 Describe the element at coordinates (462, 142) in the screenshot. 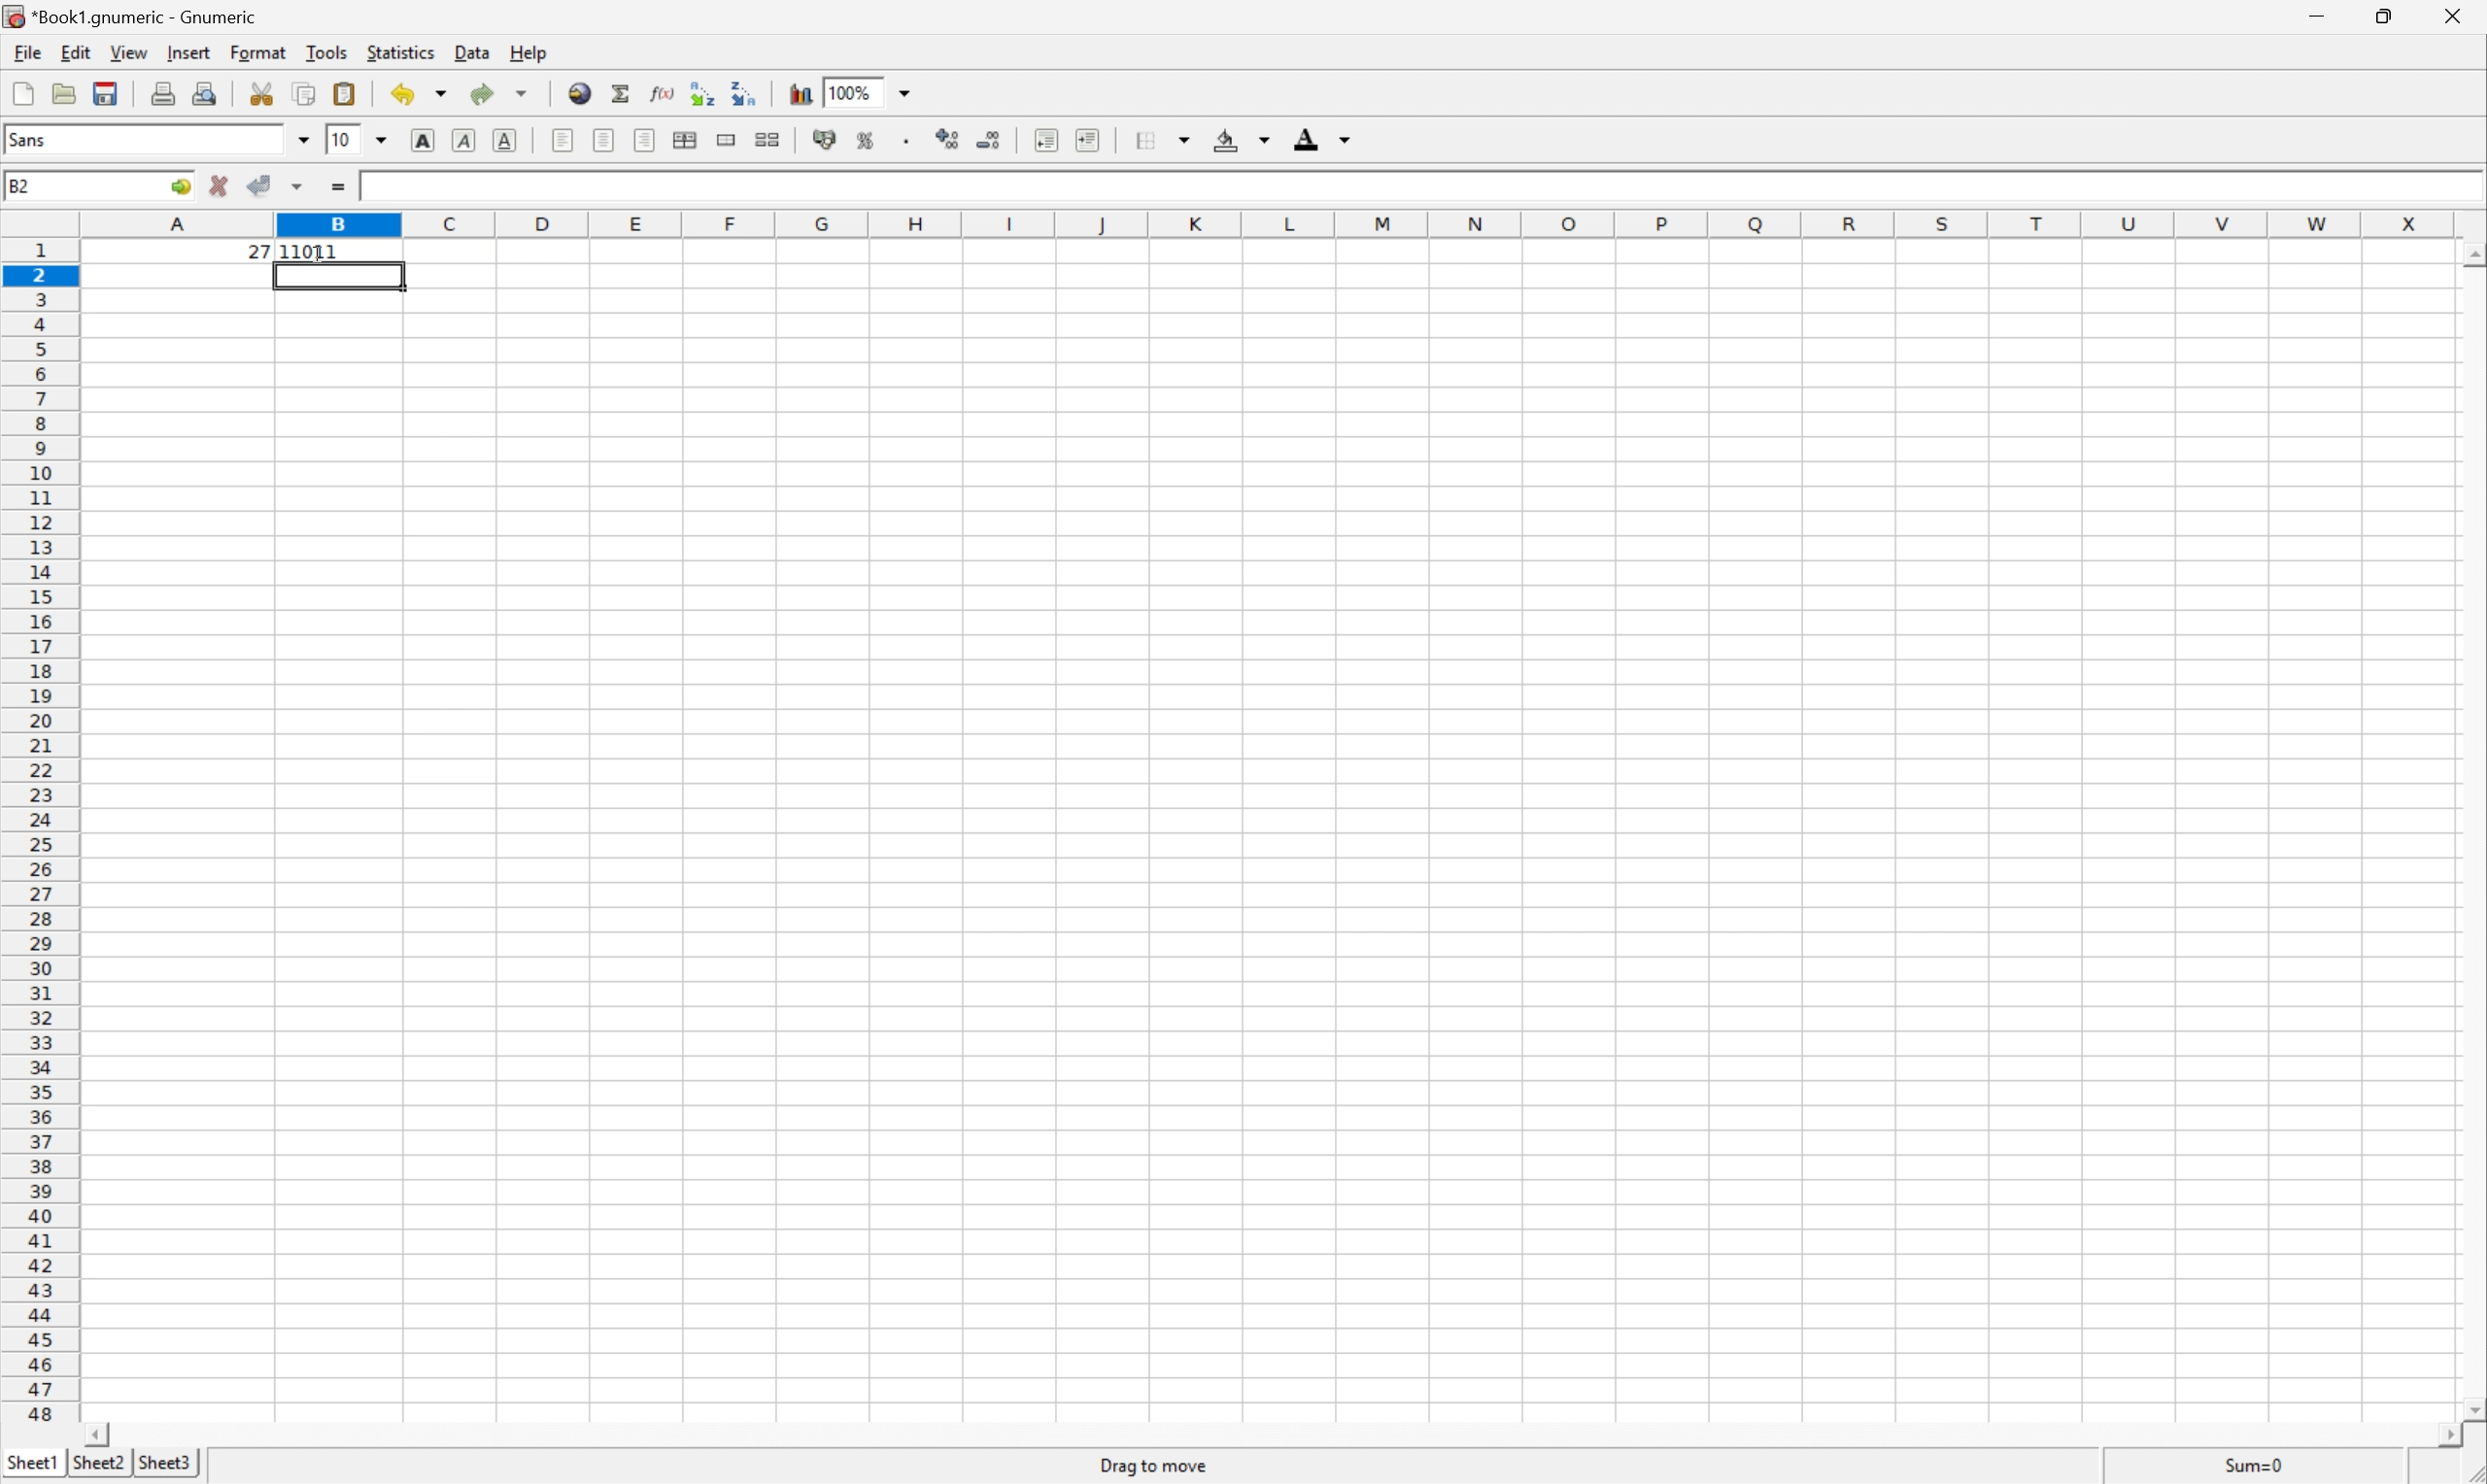

I see `Italic` at that location.